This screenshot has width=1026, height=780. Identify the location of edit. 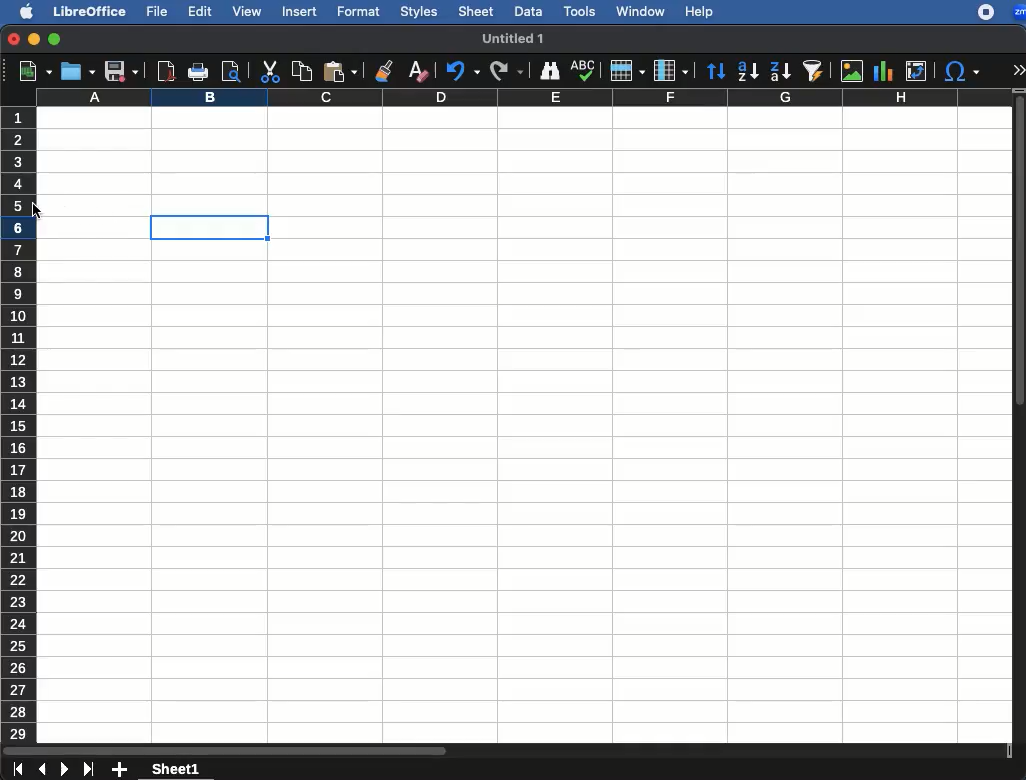
(199, 12).